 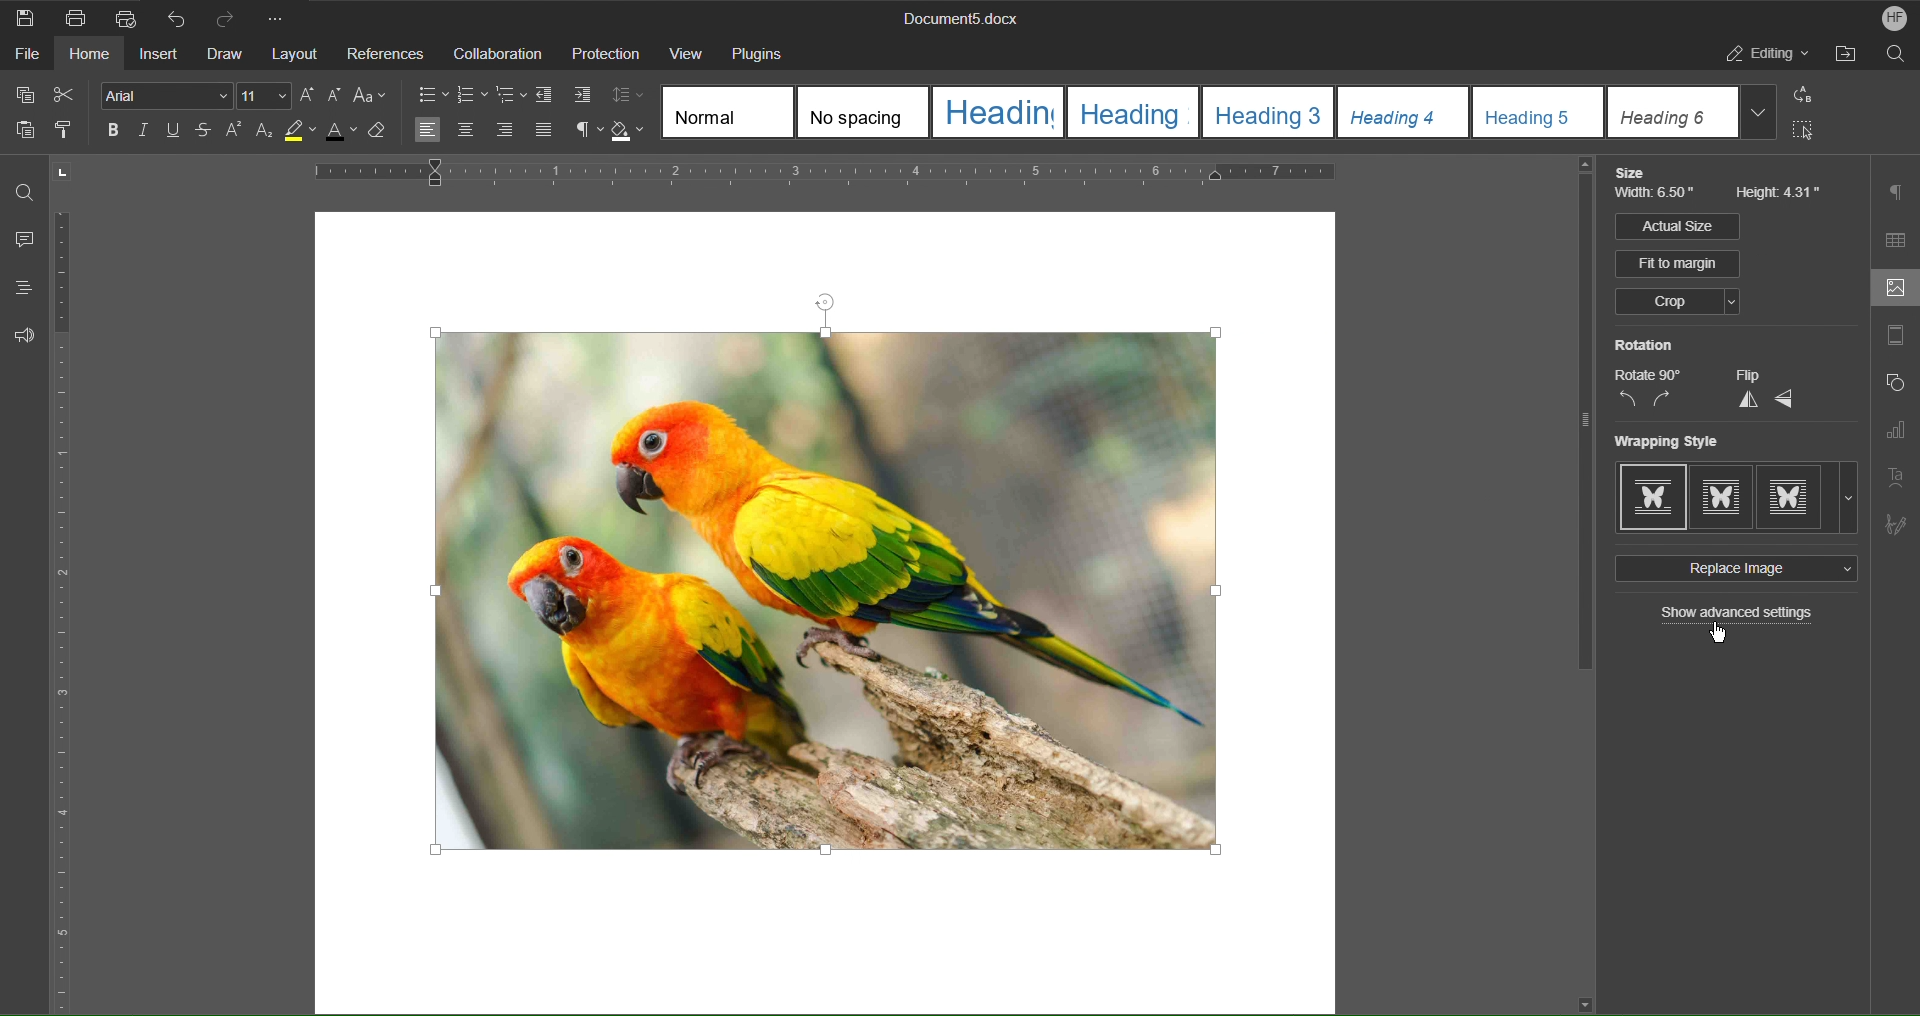 I want to click on Find, so click(x=25, y=192).